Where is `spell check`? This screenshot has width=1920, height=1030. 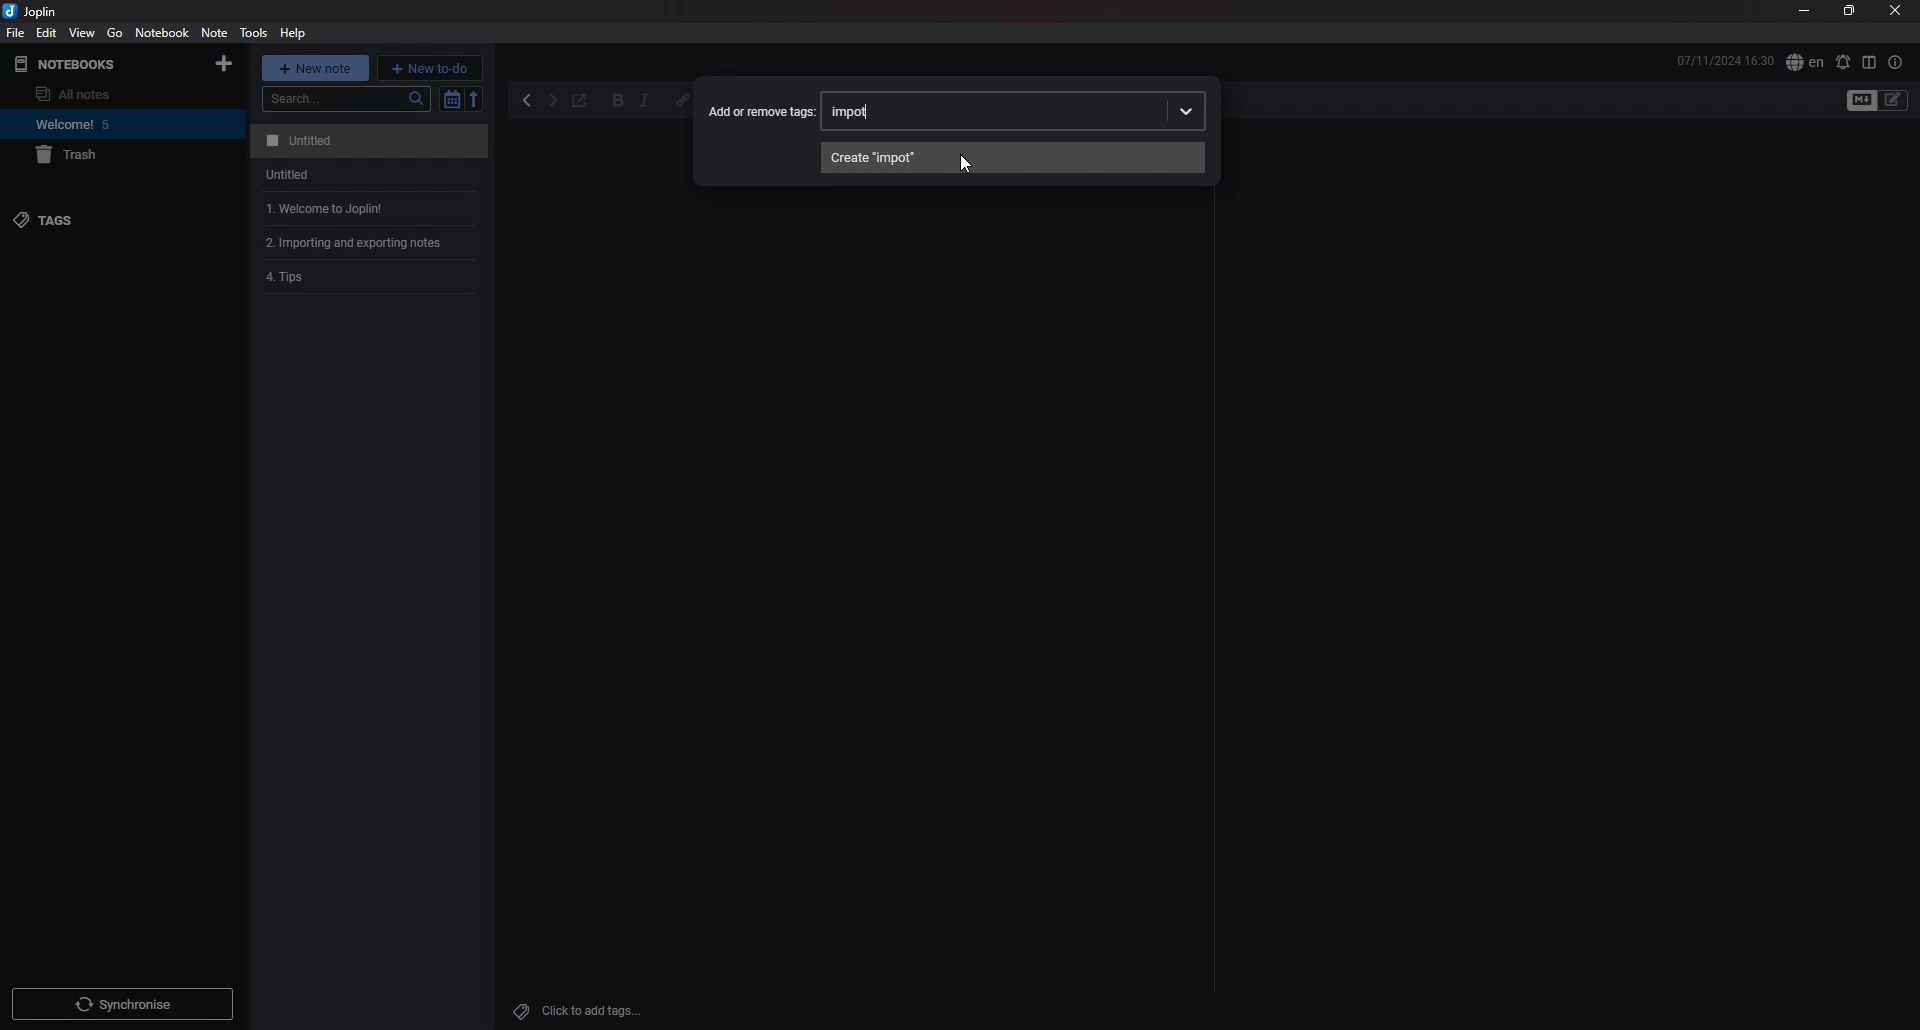 spell check is located at coordinates (1804, 63).